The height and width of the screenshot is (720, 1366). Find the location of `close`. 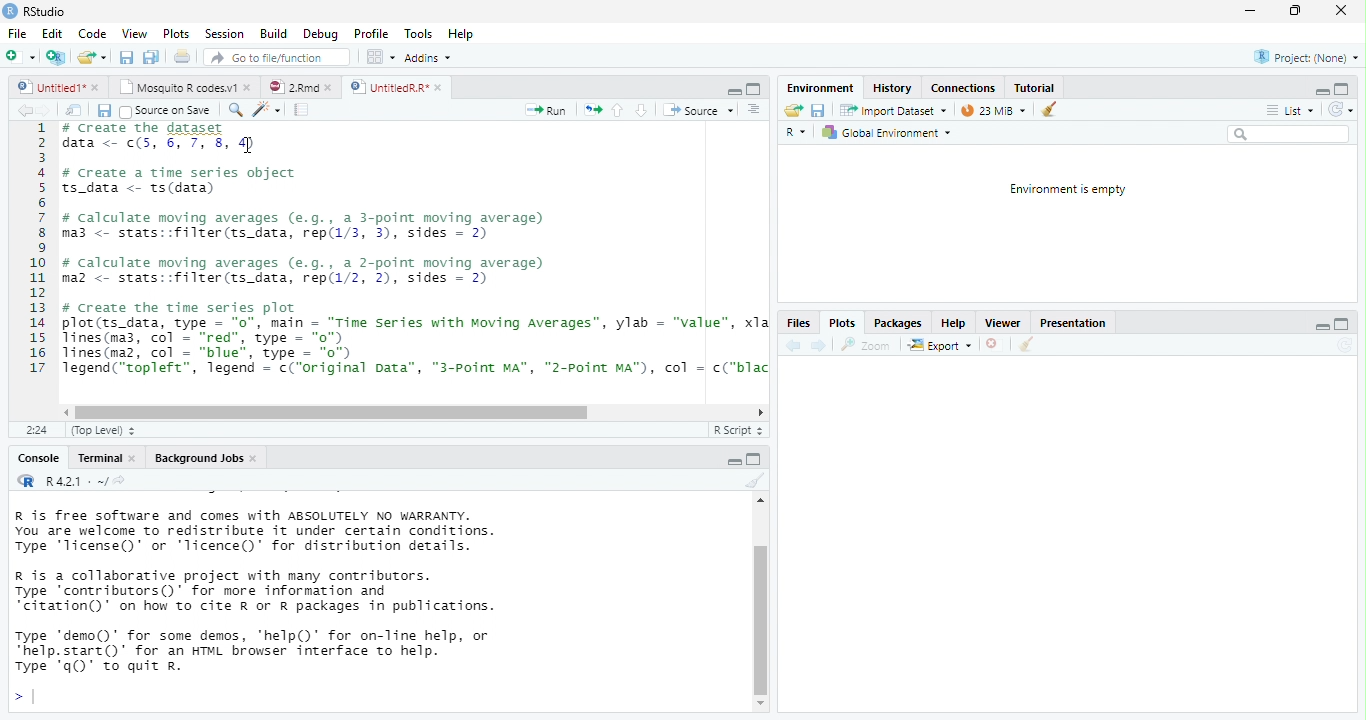

close is located at coordinates (250, 86).